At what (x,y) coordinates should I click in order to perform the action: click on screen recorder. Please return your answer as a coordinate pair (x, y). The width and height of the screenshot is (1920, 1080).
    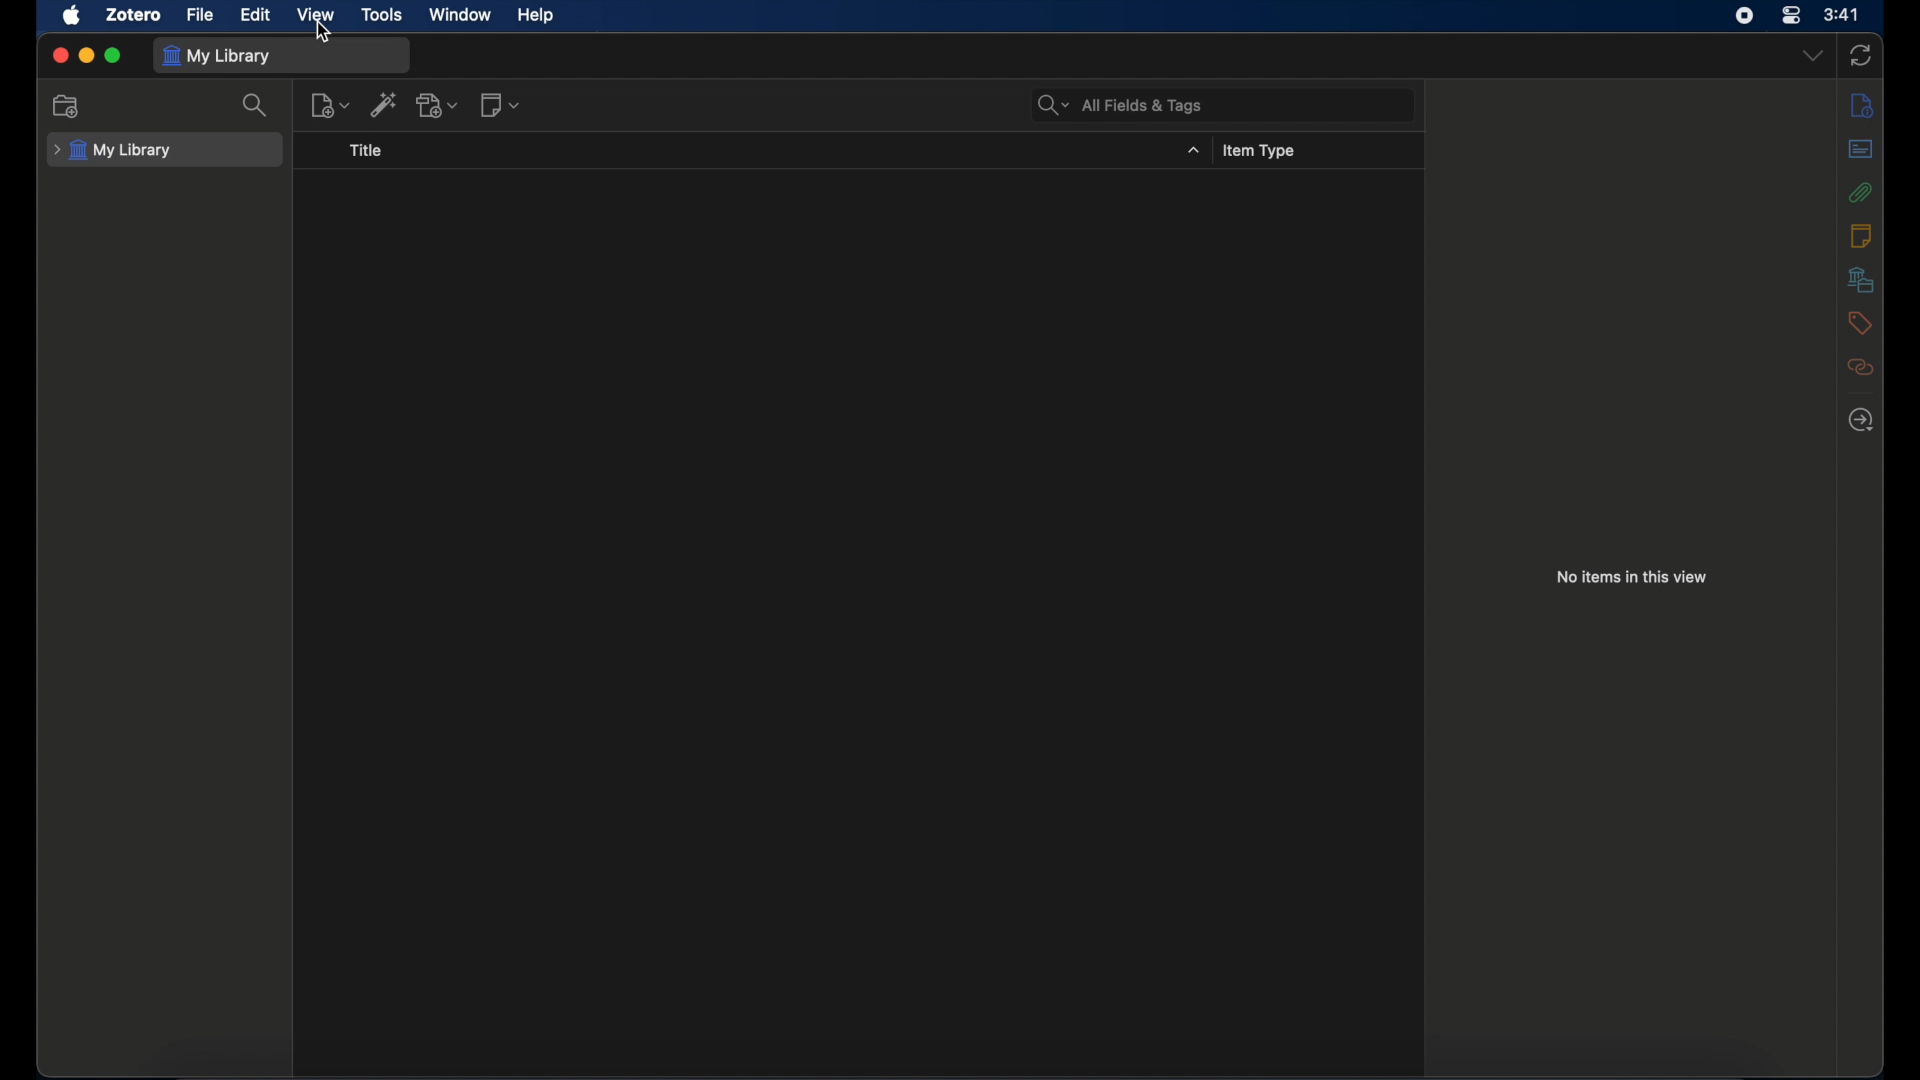
    Looking at the image, I should click on (1745, 16).